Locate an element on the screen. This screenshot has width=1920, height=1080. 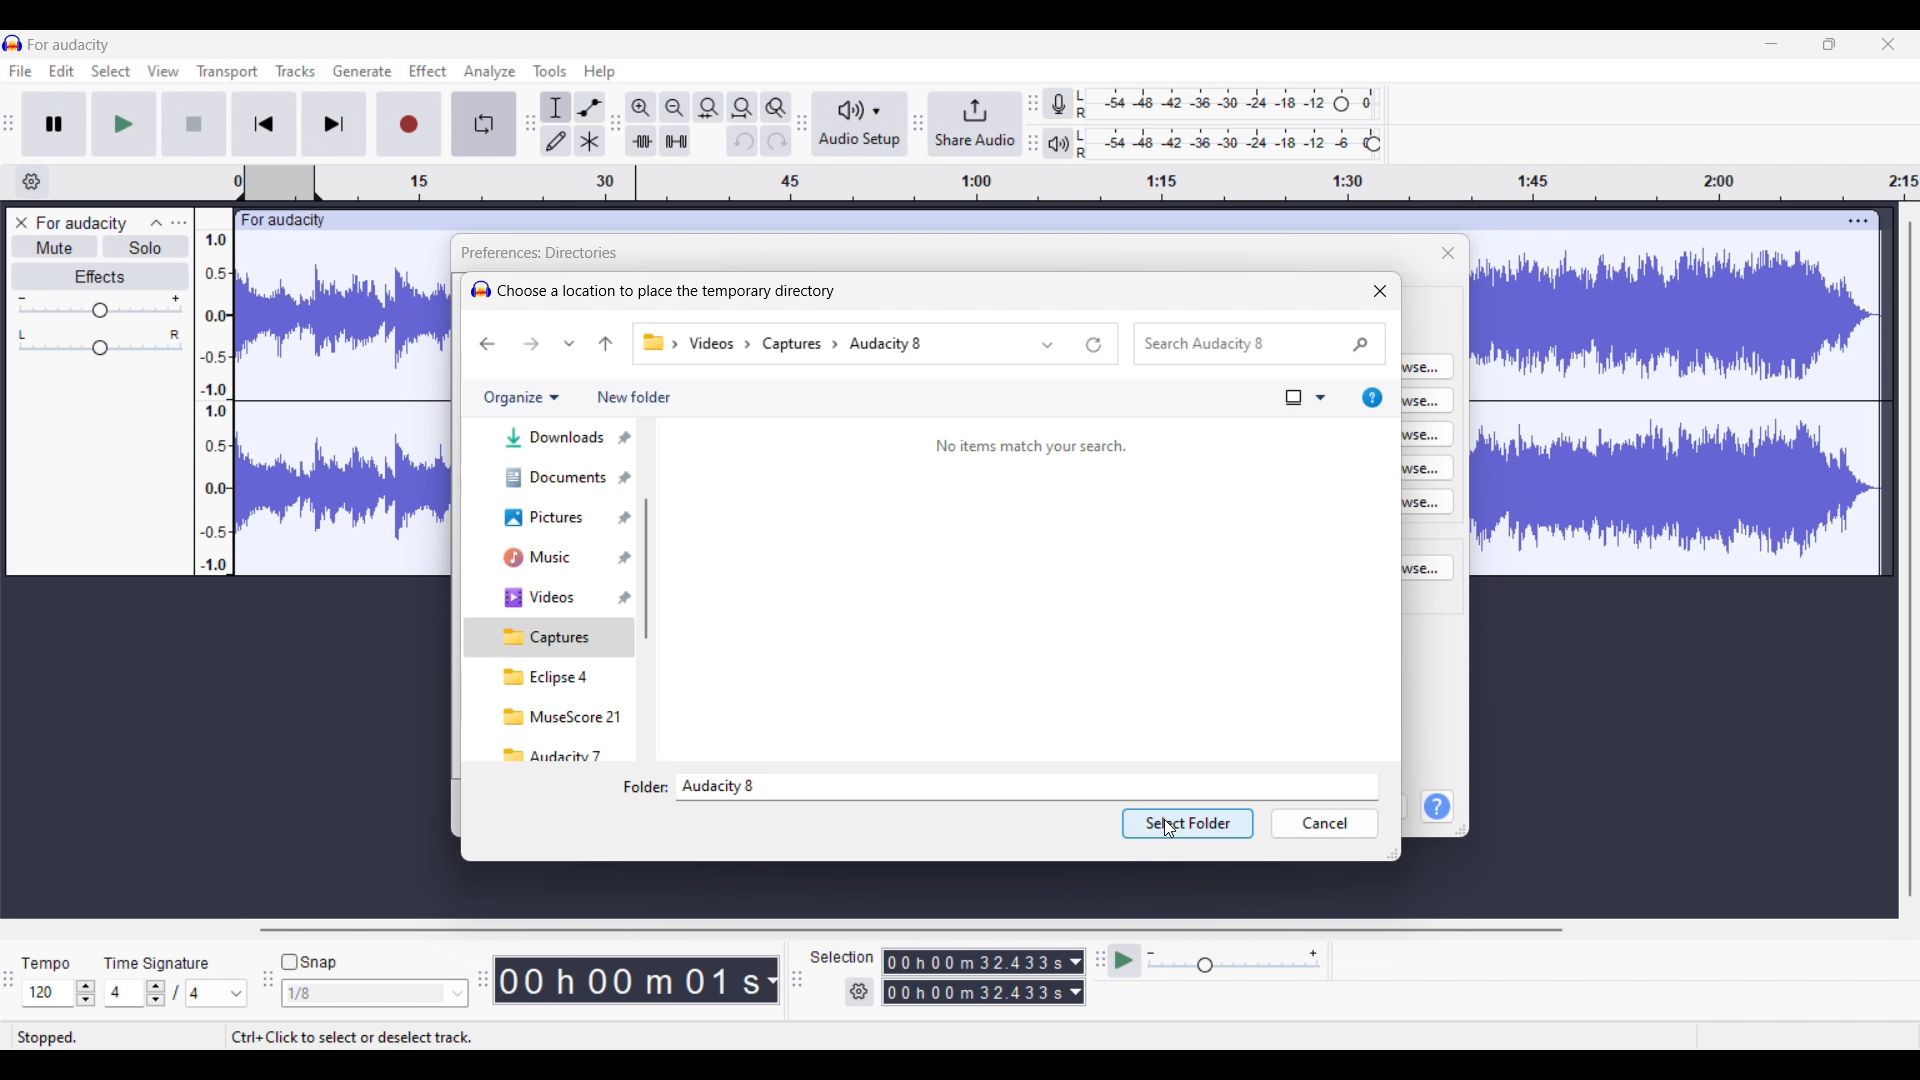
Close is located at coordinates (1449, 253).